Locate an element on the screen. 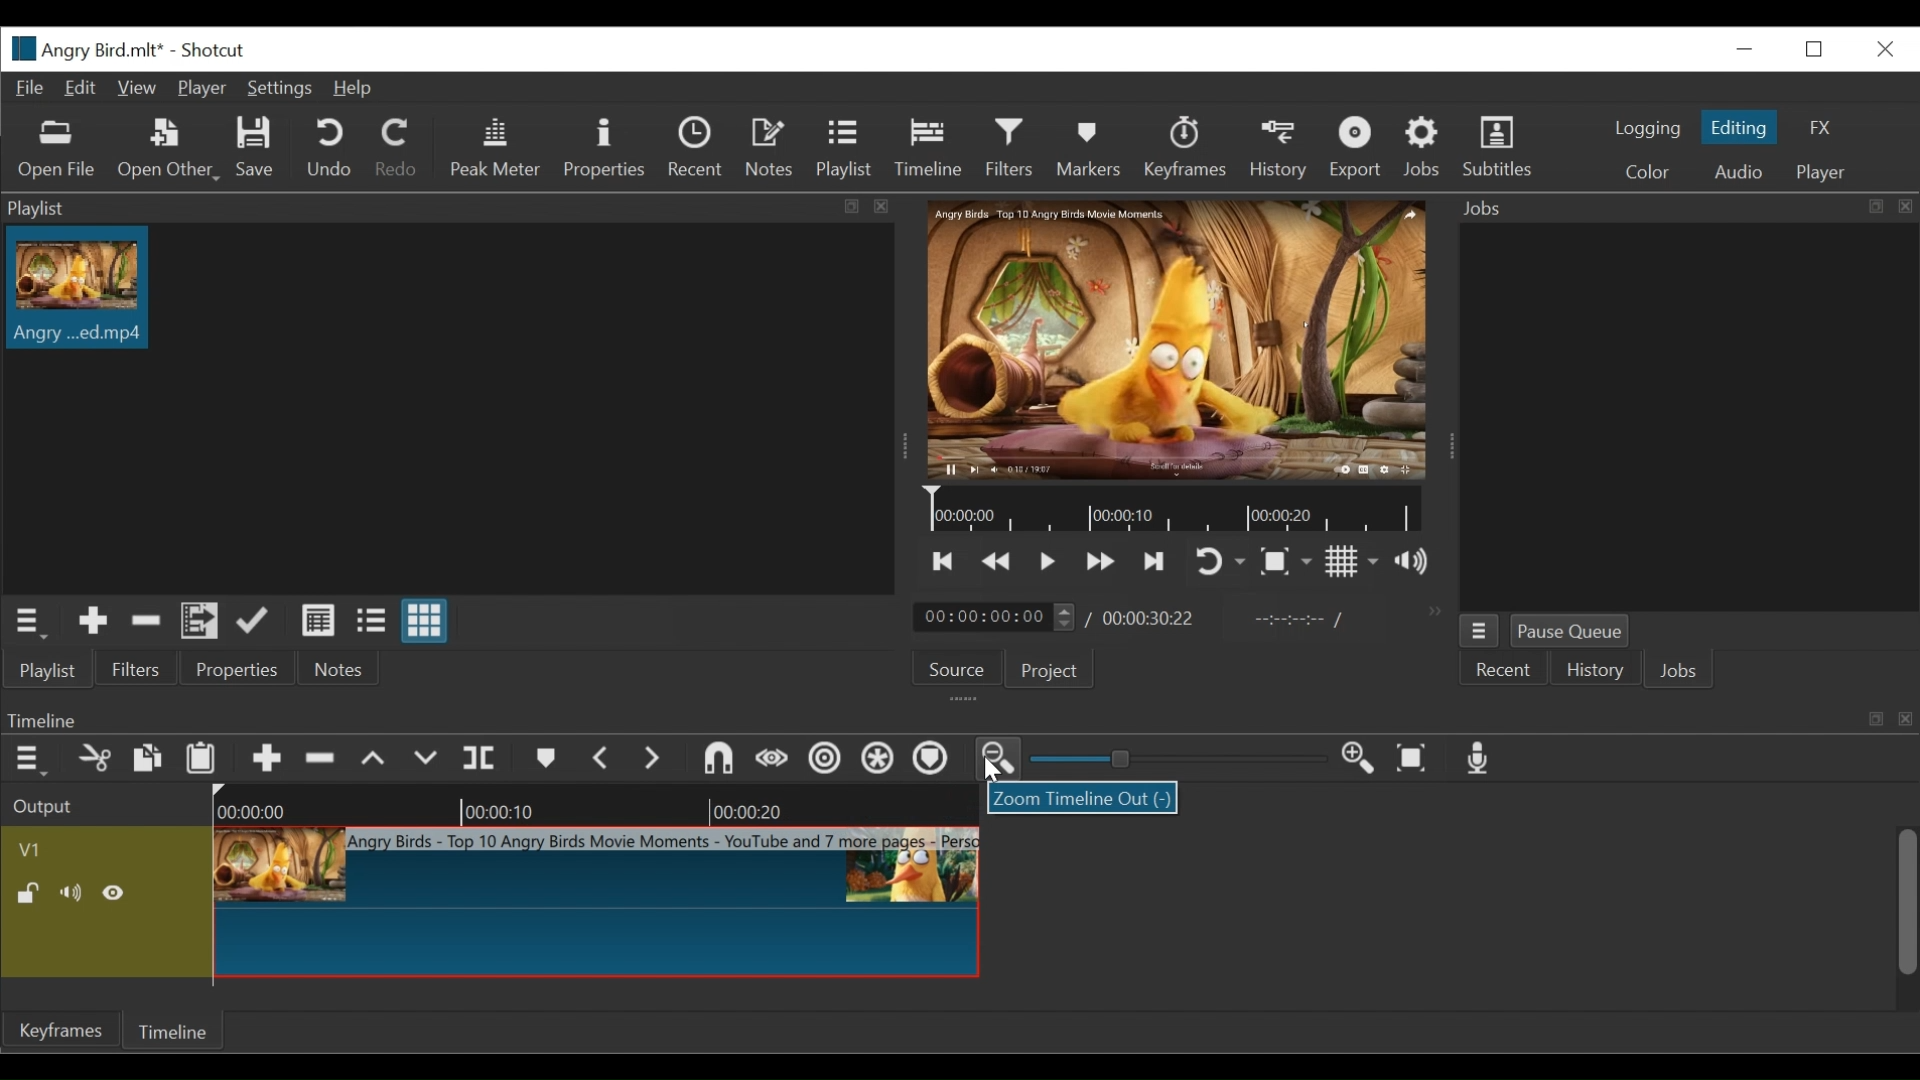 The image size is (1920, 1080). (un)lock track is located at coordinates (29, 894).